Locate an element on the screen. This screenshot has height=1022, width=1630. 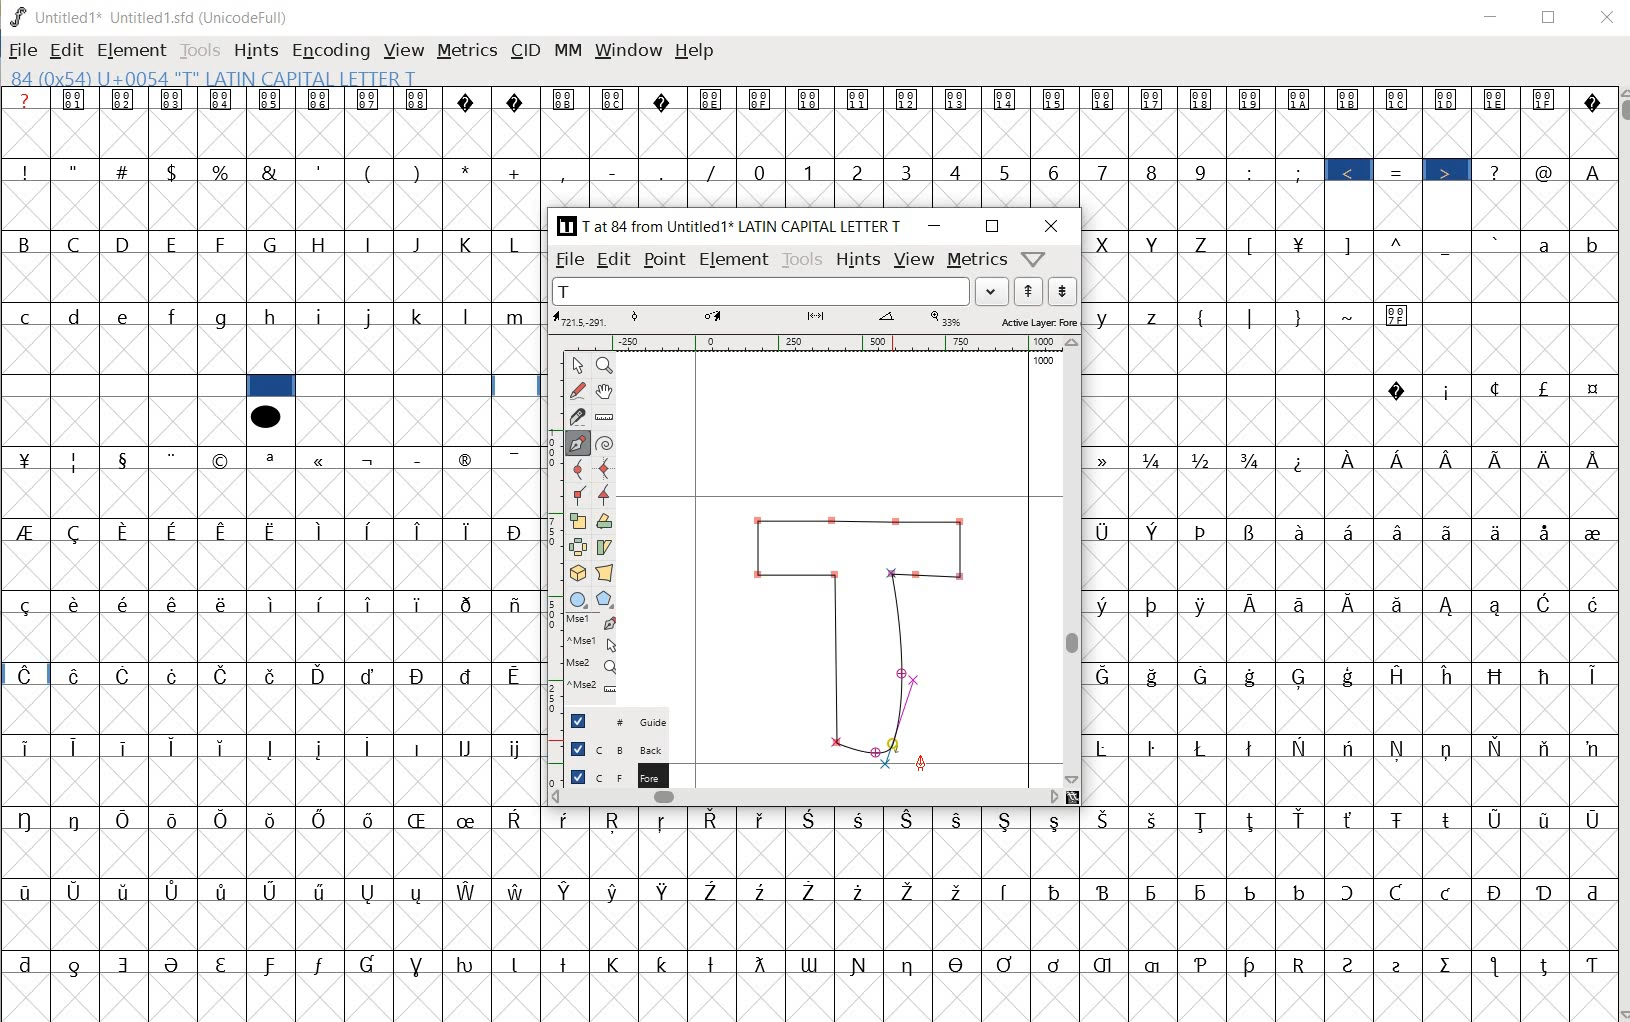
? is located at coordinates (1497, 171).